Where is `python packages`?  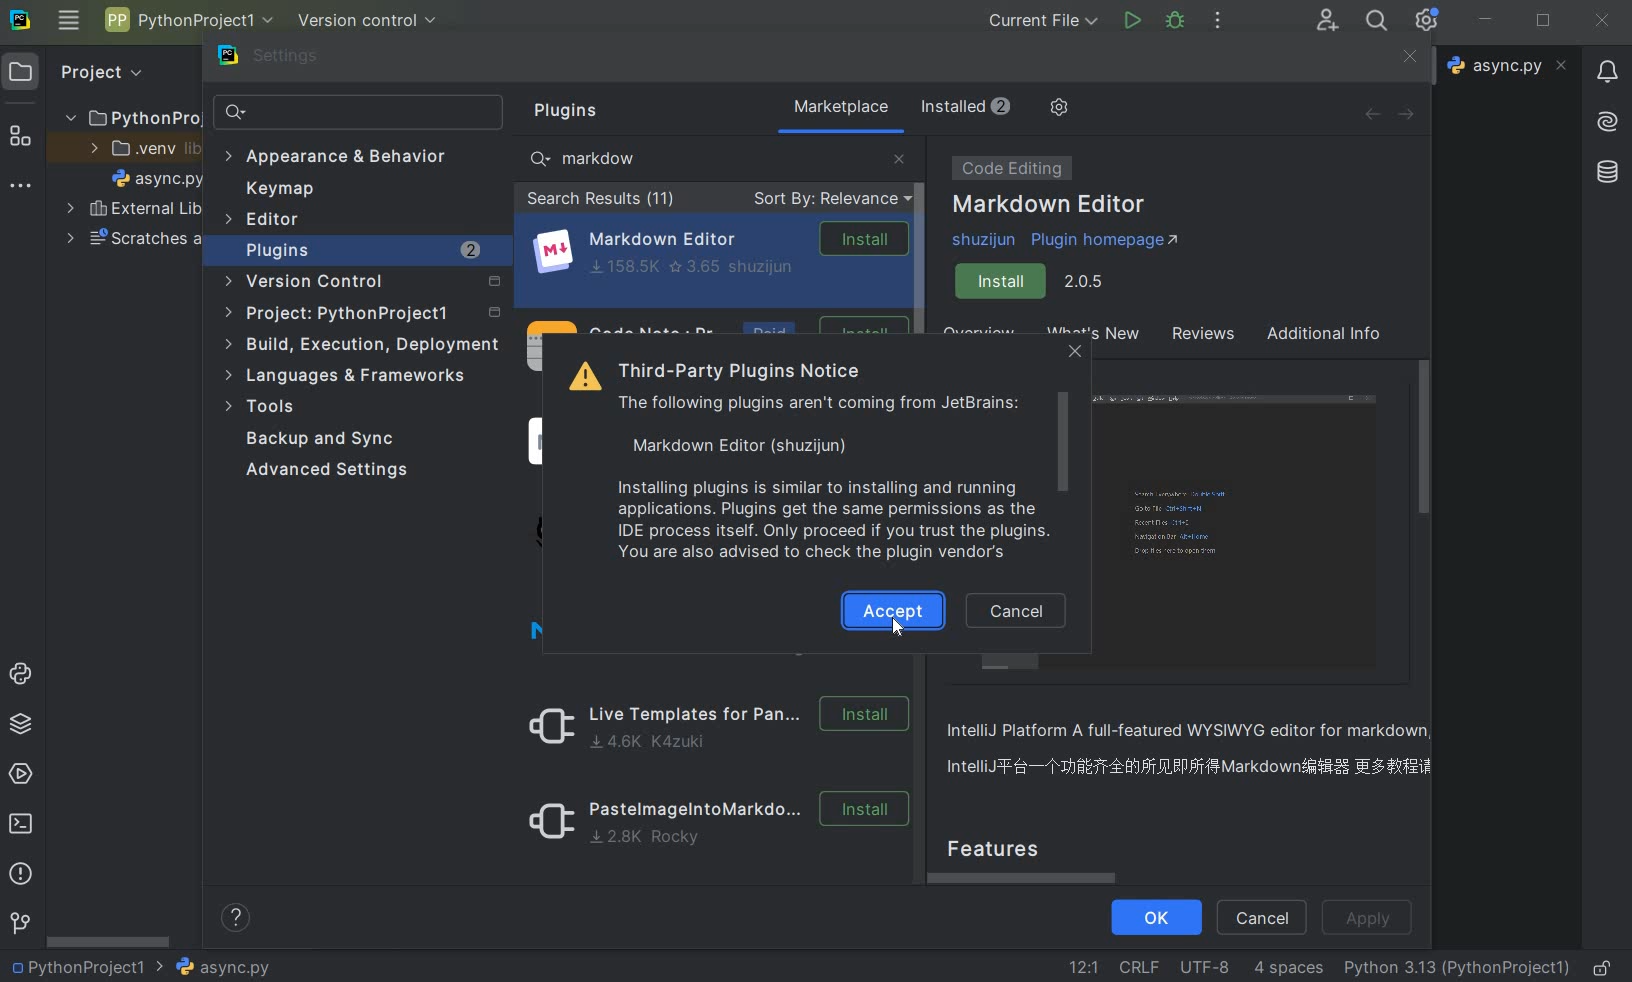
python packages is located at coordinates (19, 726).